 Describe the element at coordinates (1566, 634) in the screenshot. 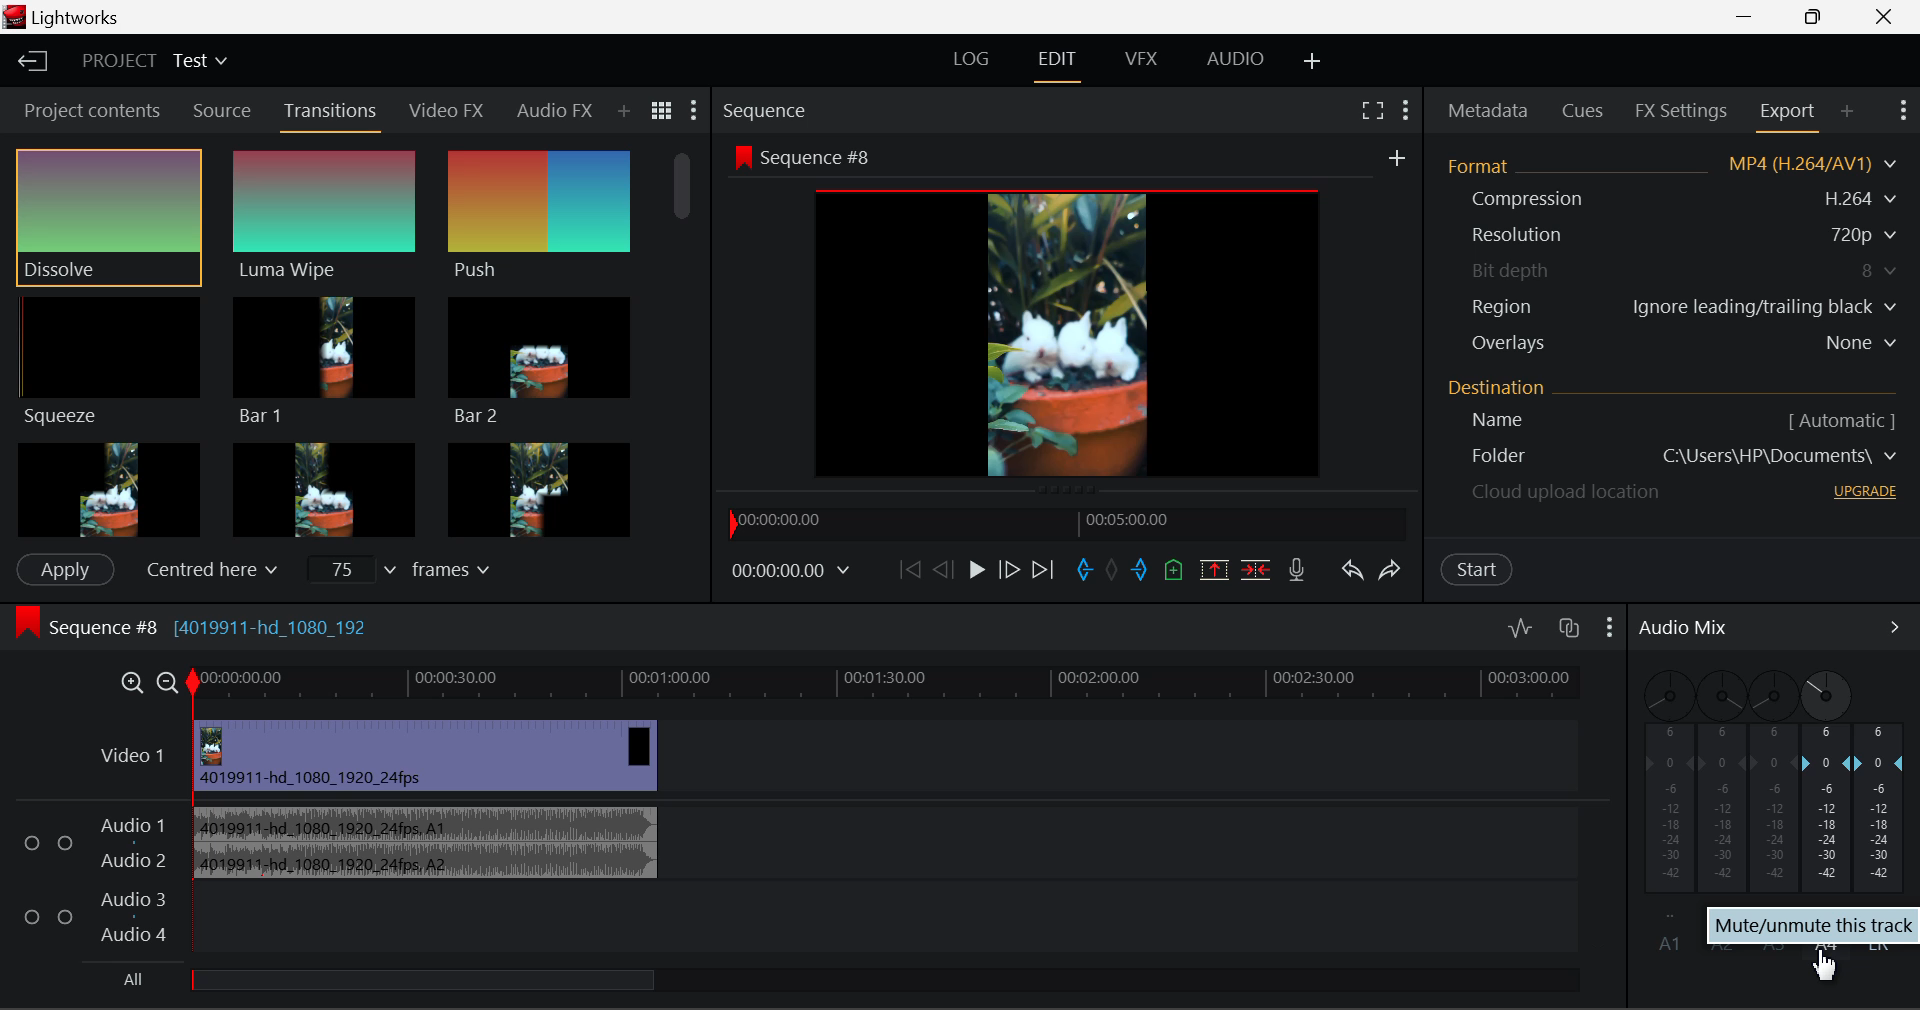

I see `Toggle auto track sync` at that location.